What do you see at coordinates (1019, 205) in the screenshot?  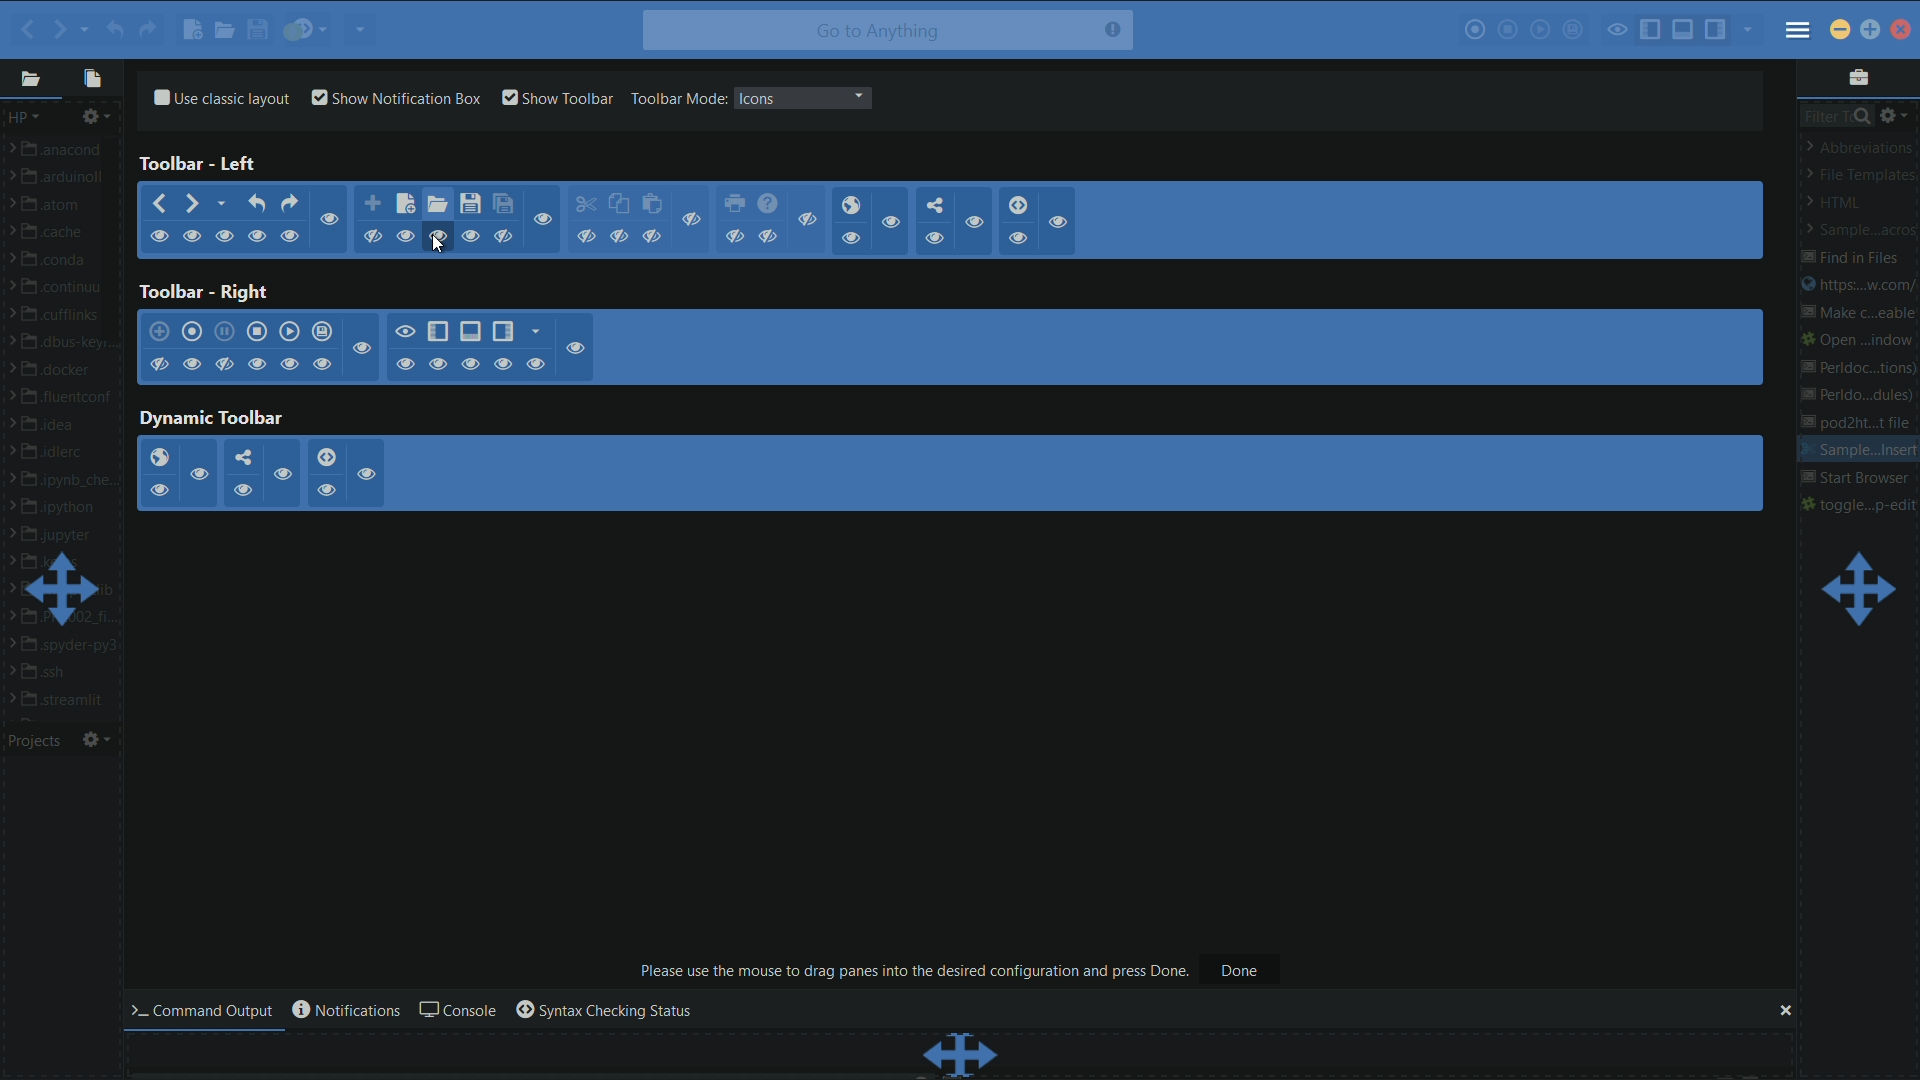 I see `jump to next syntax checking result` at bounding box center [1019, 205].